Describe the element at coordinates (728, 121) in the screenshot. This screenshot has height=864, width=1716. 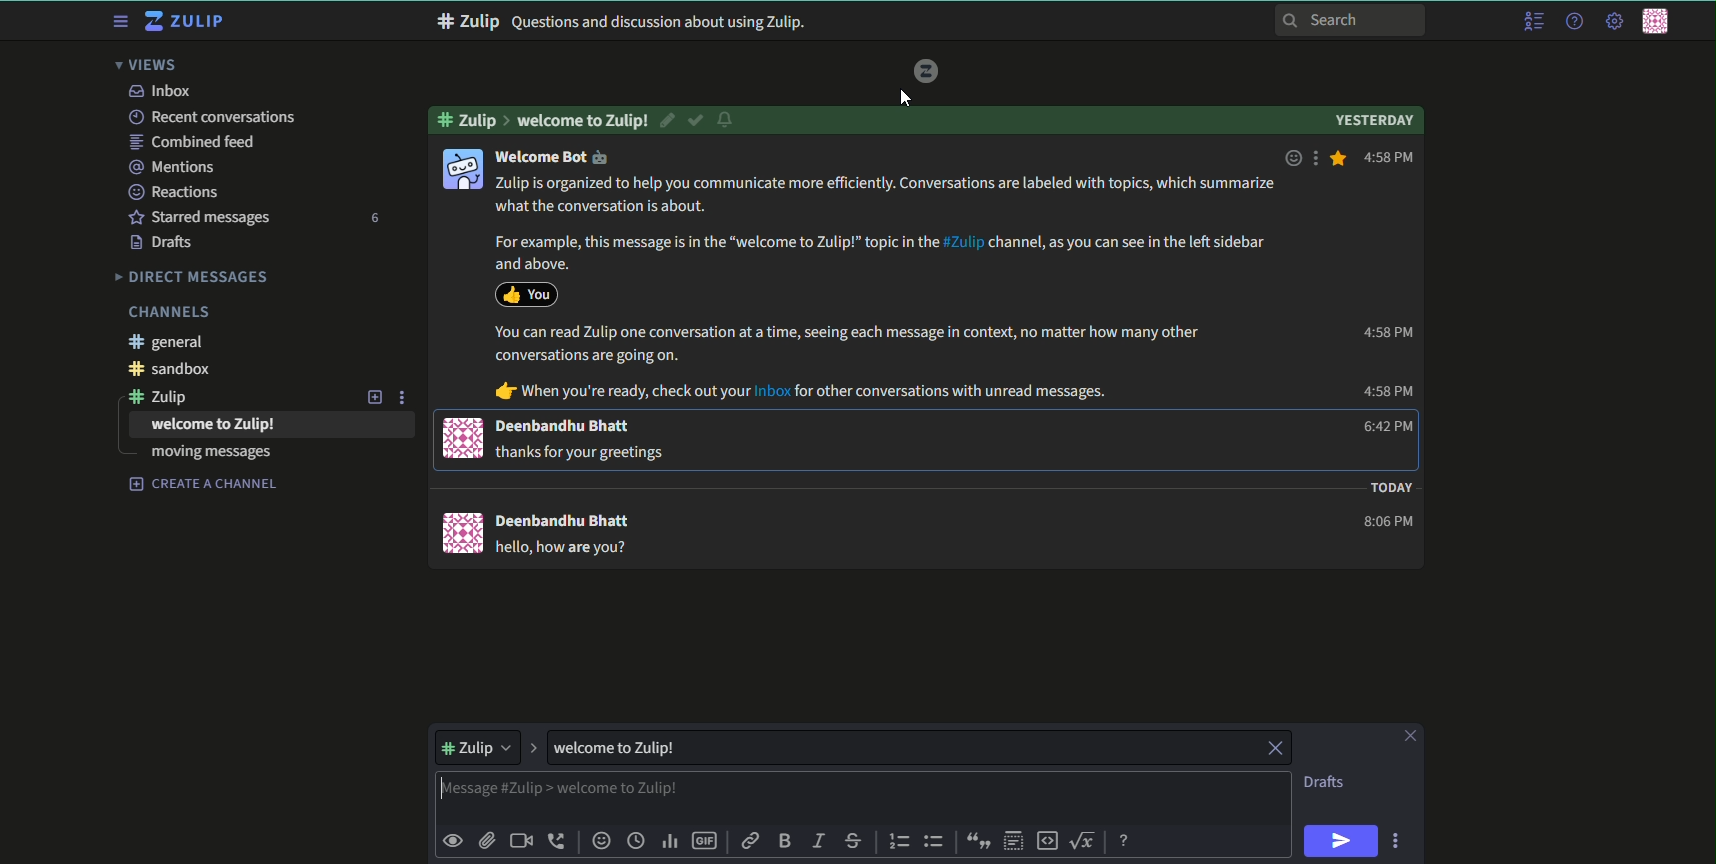
I see `notification` at that location.